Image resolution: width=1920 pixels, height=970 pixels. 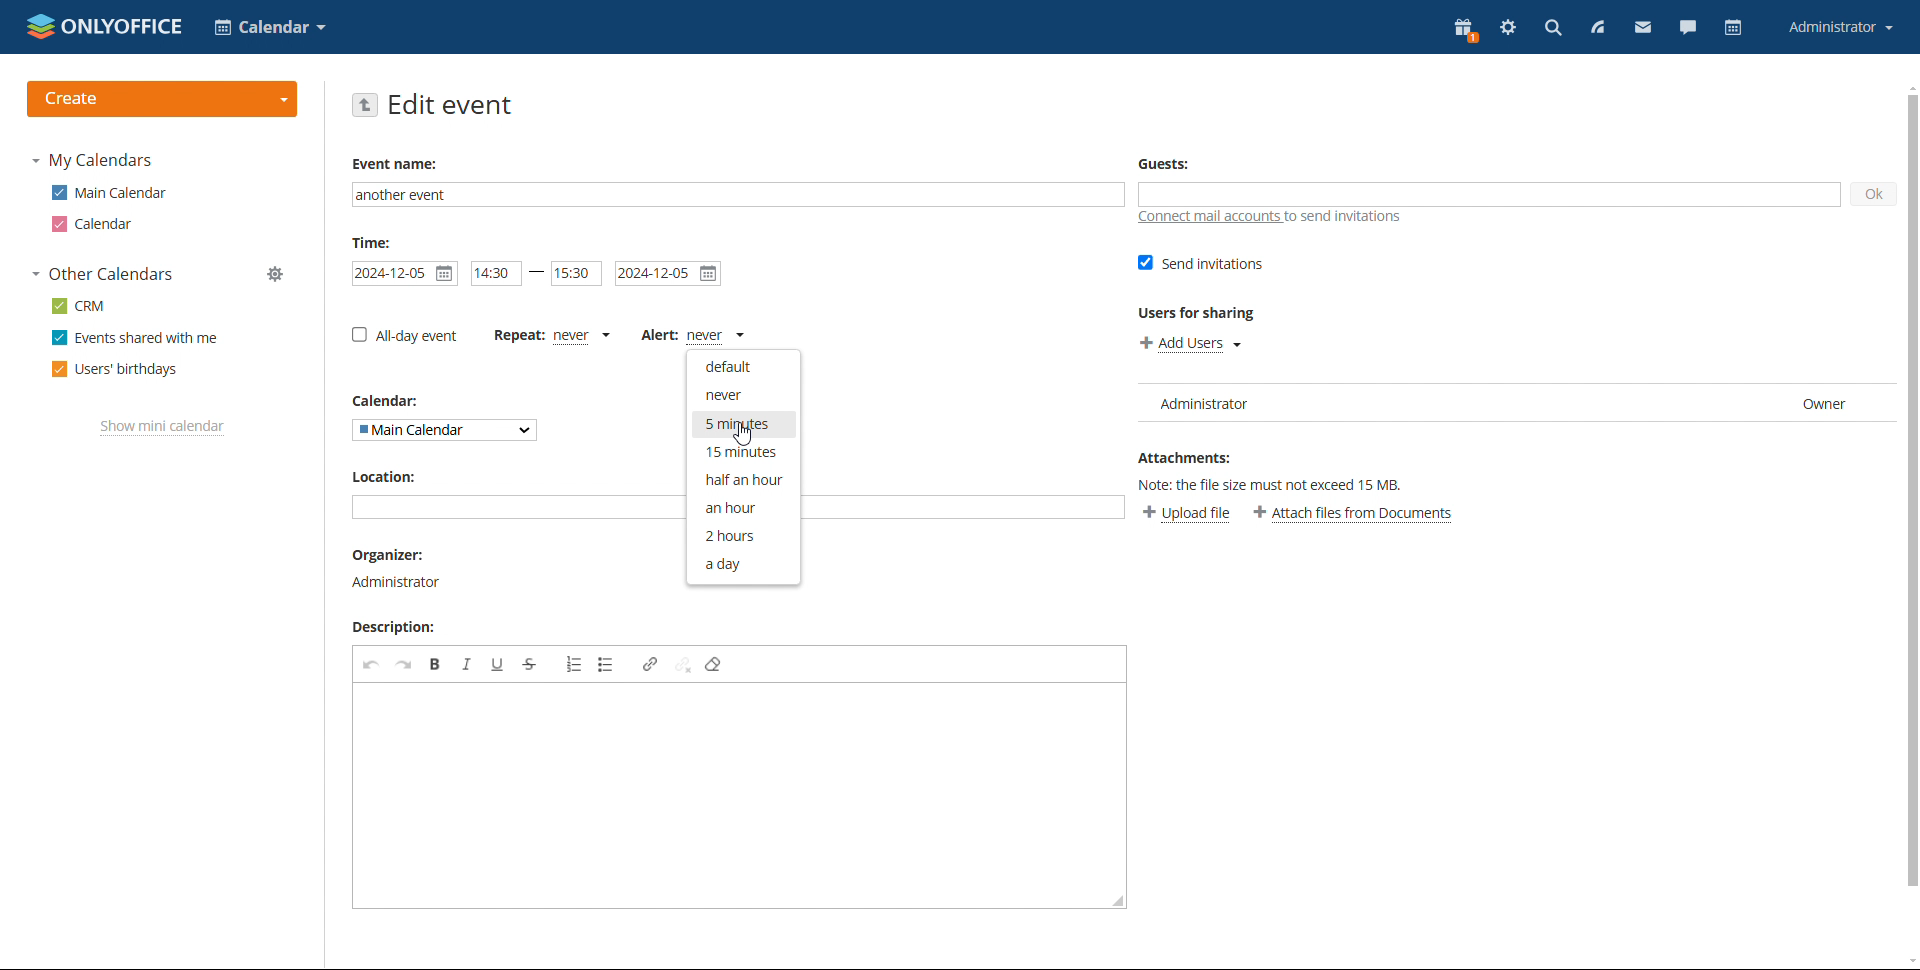 I want to click on account, so click(x=1839, y=28).